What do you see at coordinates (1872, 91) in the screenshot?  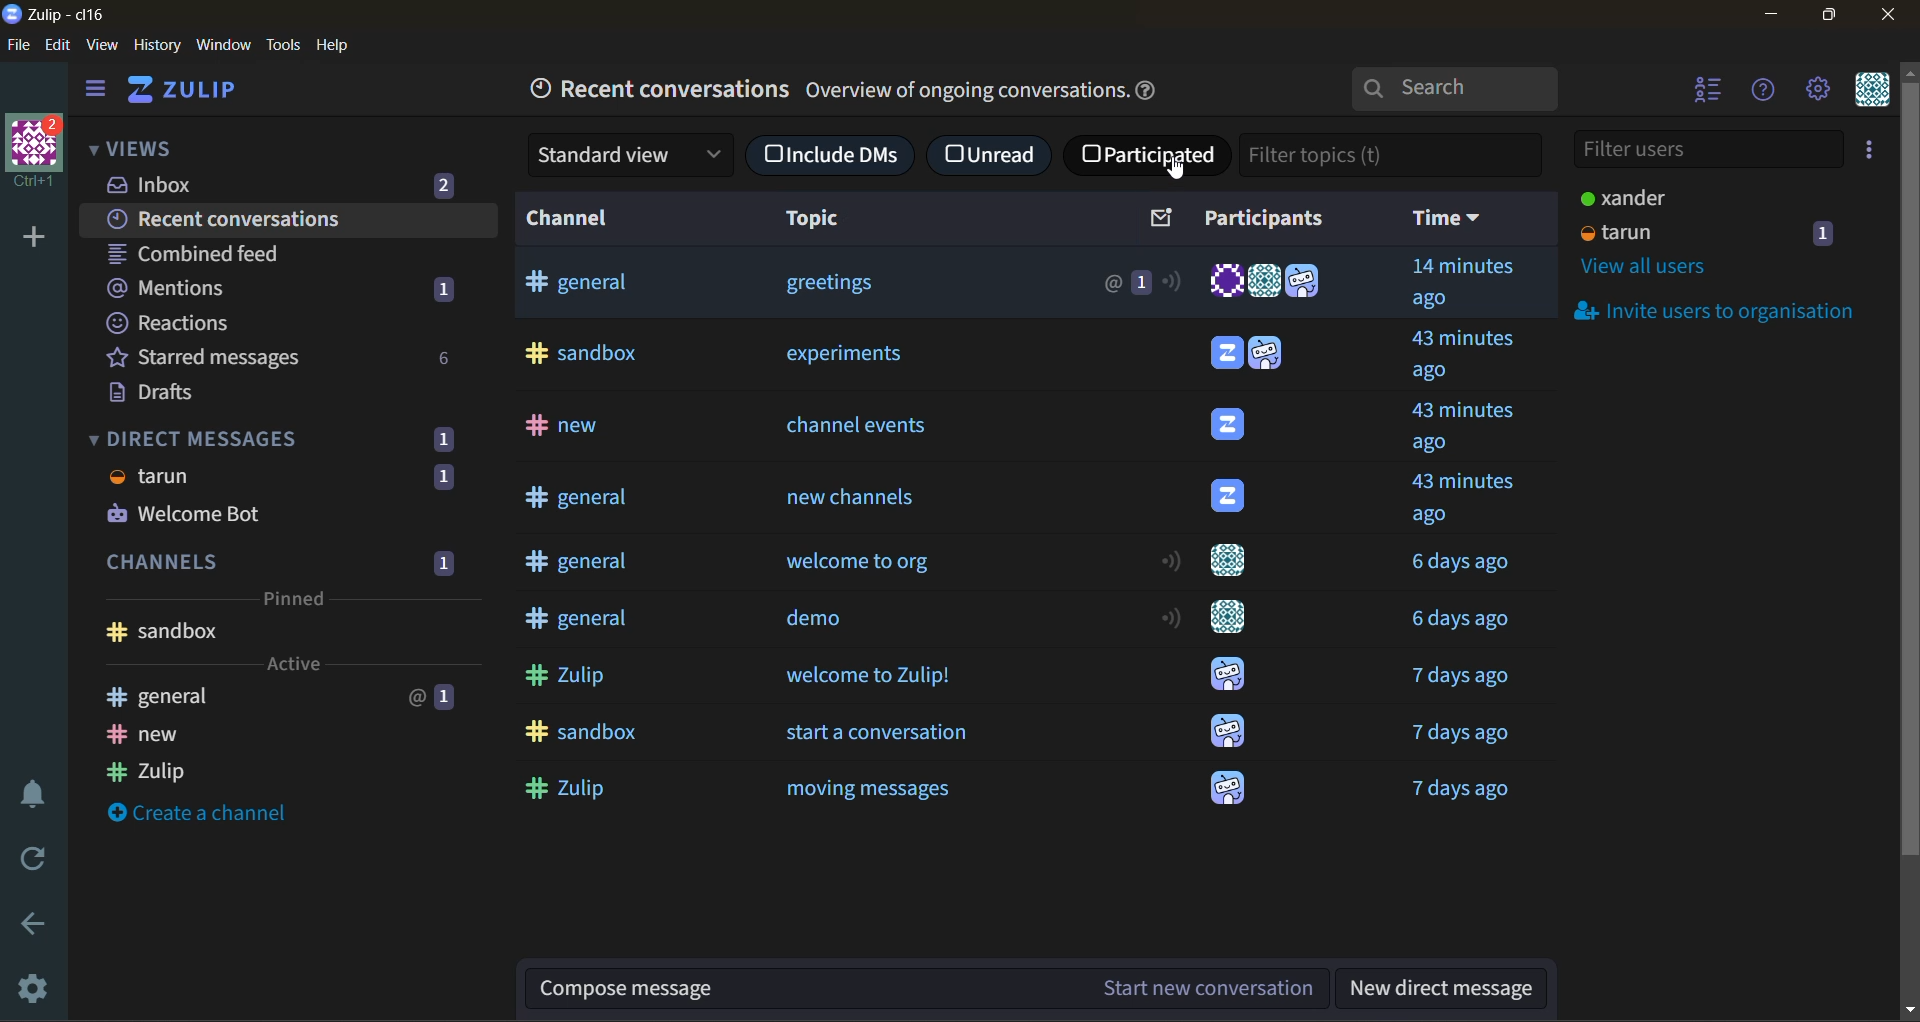 I see `personal menu` at bounding box center [1872, 91].